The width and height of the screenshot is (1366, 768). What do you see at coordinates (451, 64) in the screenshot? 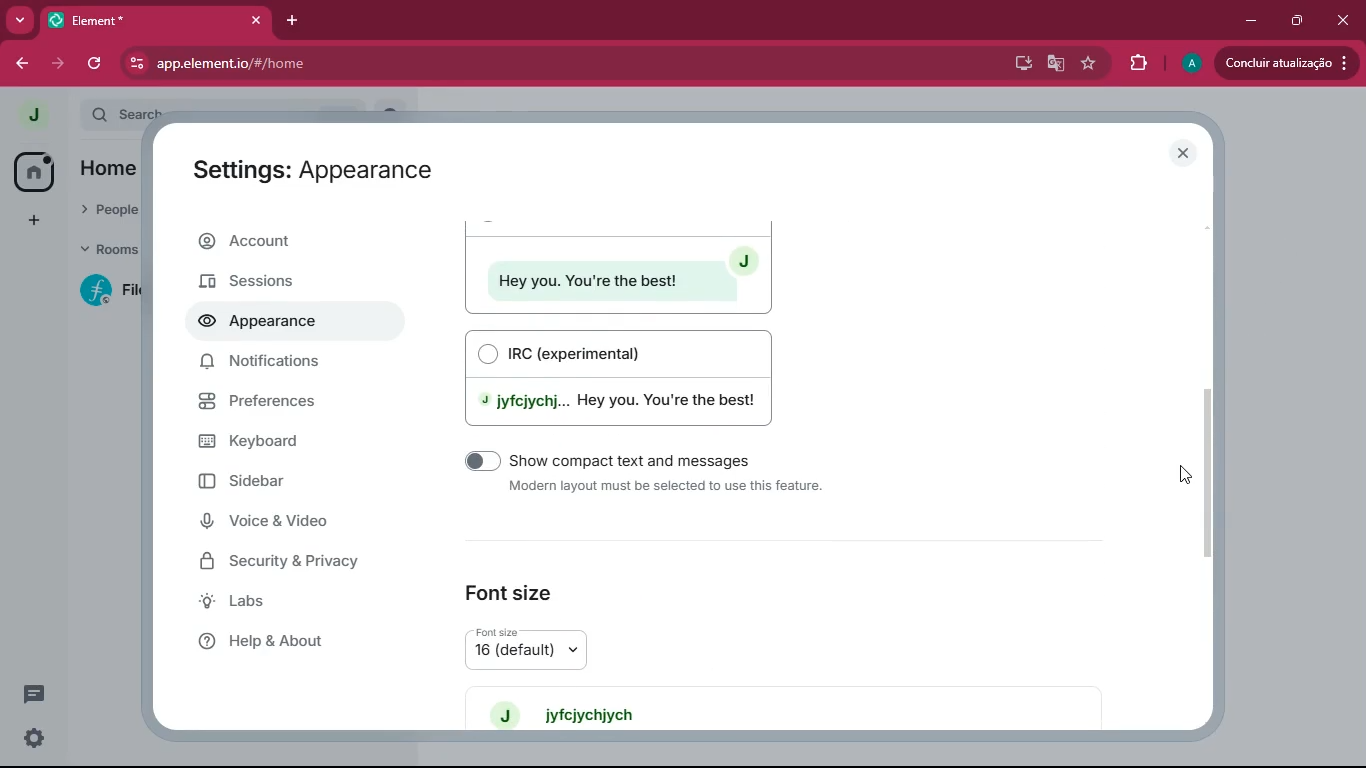
I see `app.elementio/#/home` at bounding box center [451, 64].